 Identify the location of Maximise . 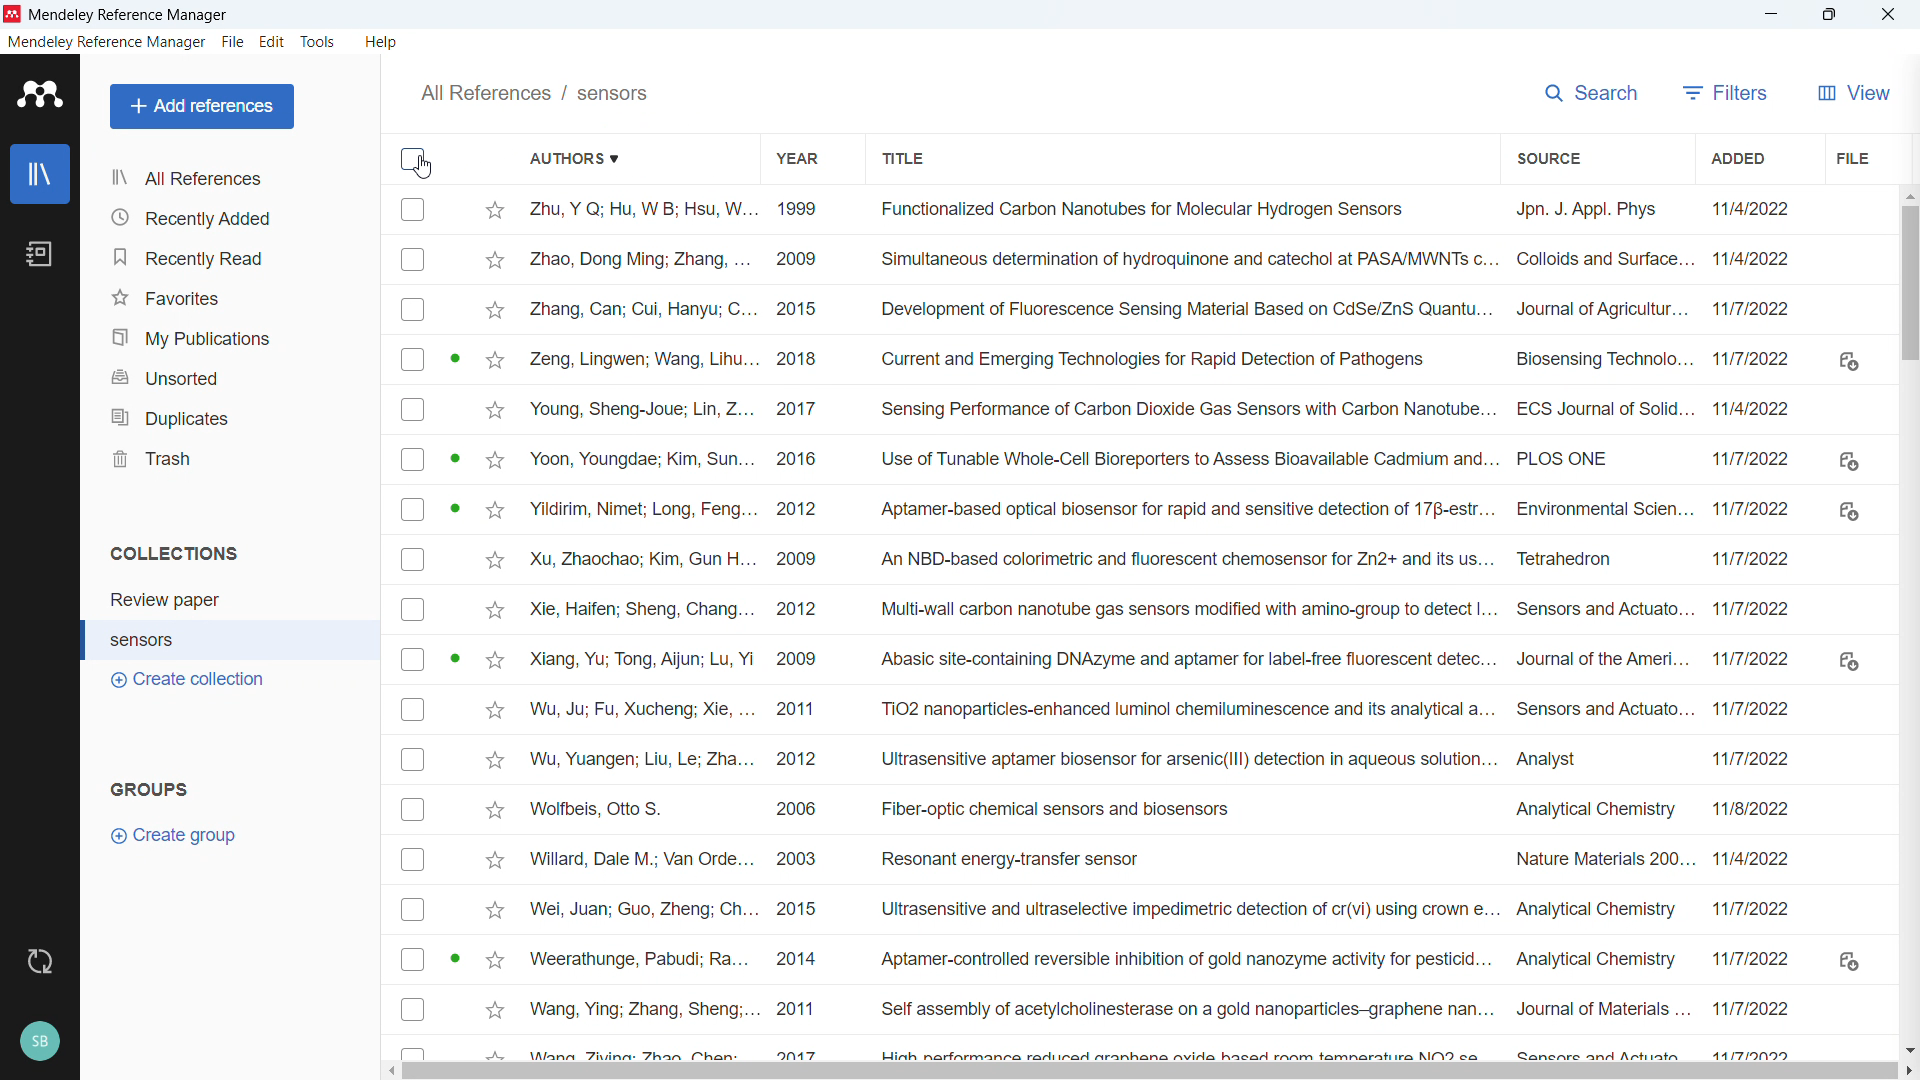
(1827, 14).